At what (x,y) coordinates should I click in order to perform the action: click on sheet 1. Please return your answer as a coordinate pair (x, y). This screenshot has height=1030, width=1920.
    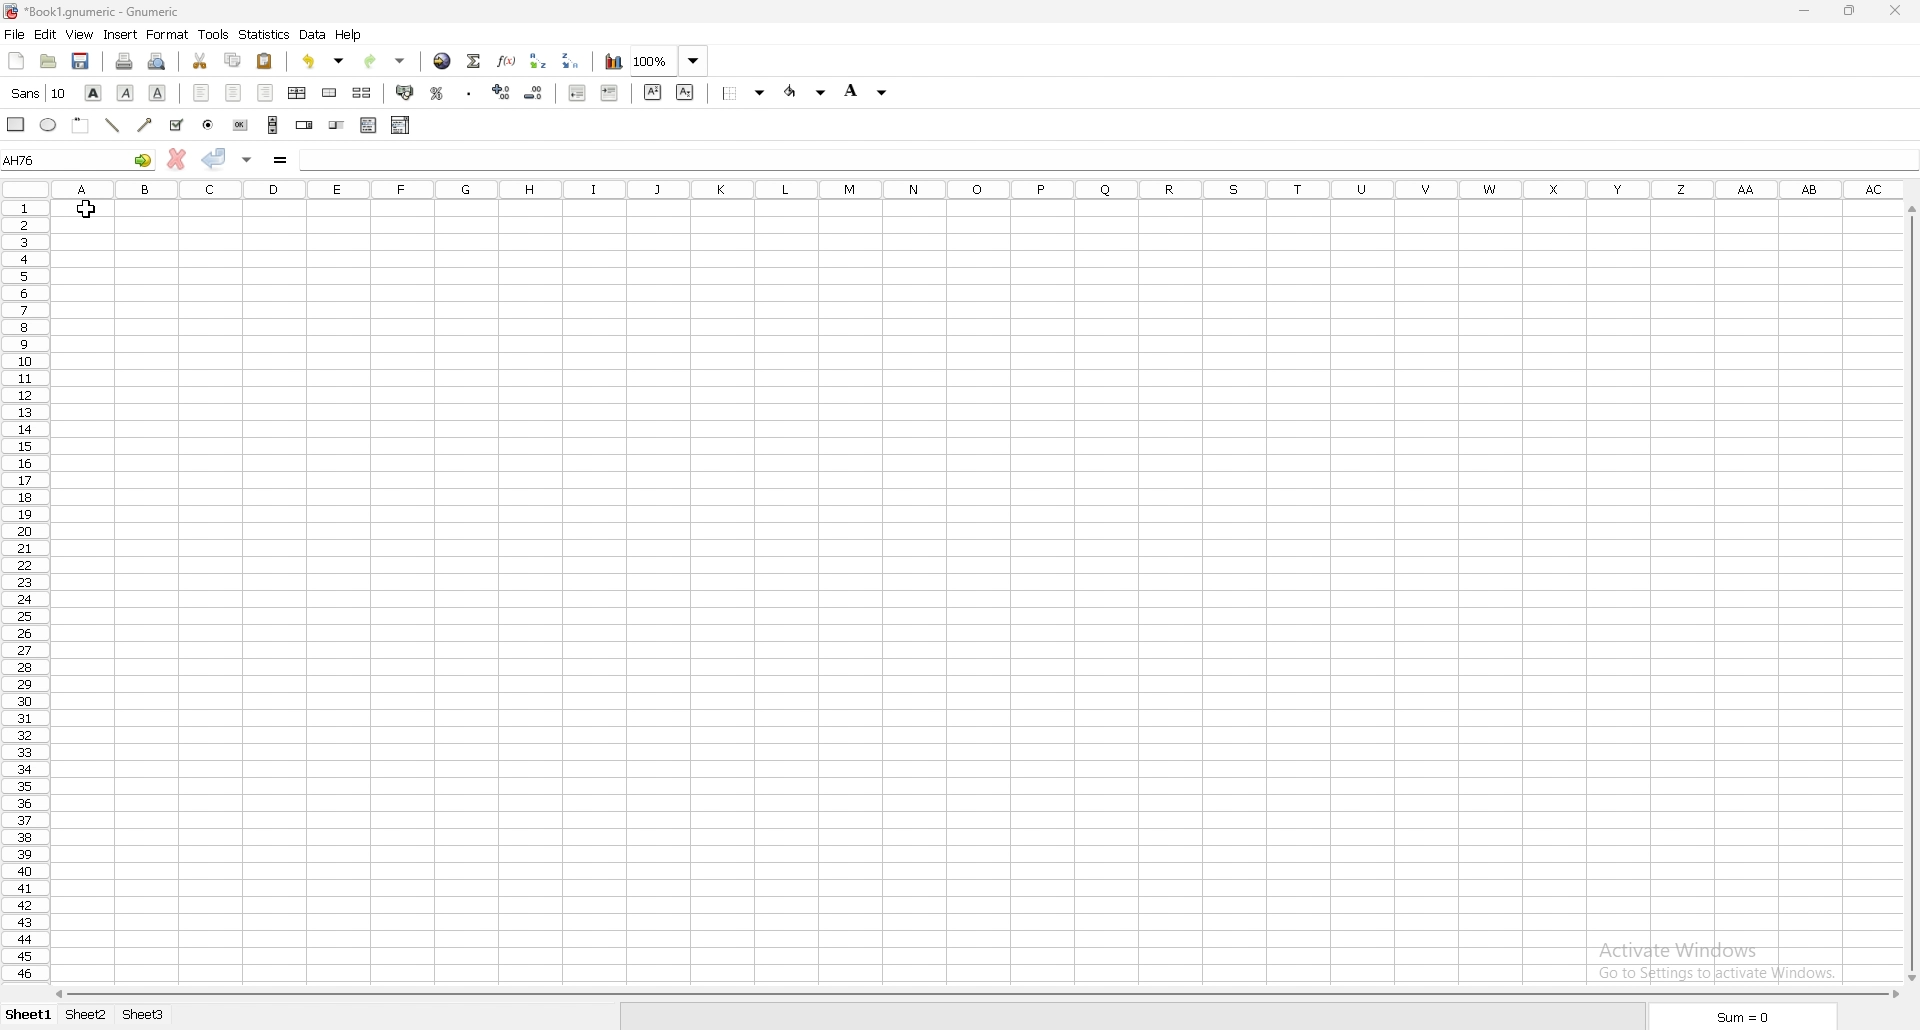
    Looking at the image, I should click on (30, 1015).